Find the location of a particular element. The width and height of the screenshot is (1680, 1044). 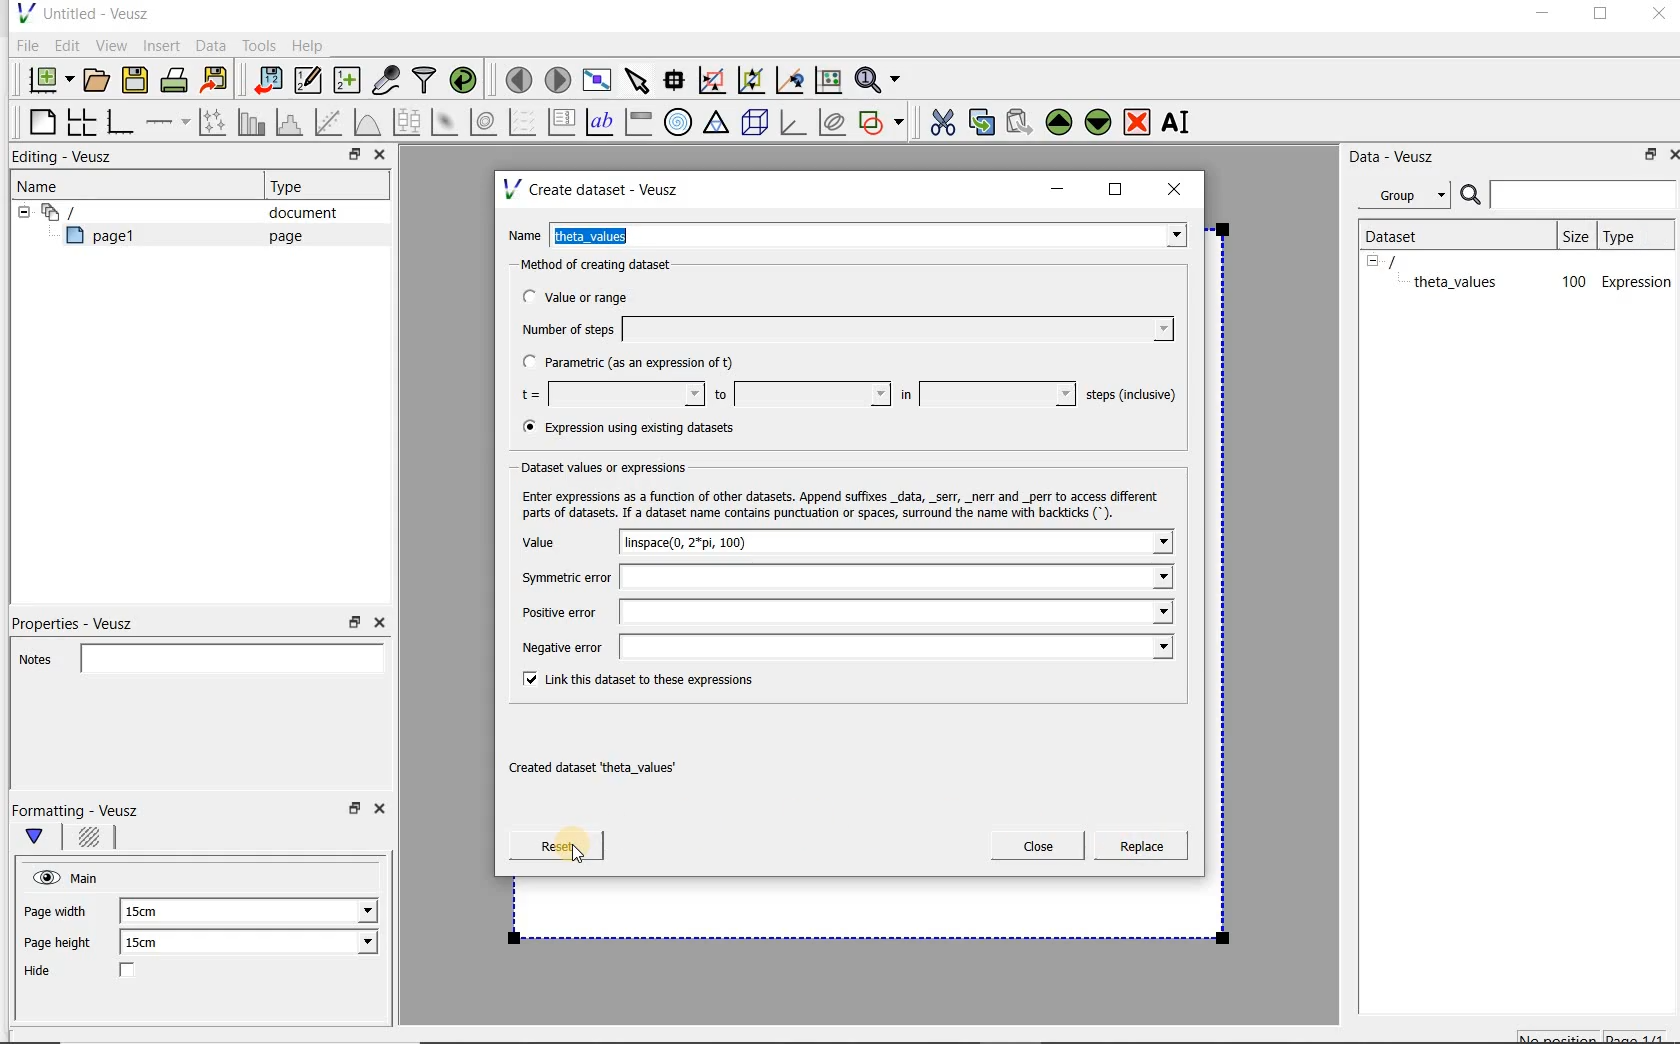

Insert is located at coordinates (164, 45).